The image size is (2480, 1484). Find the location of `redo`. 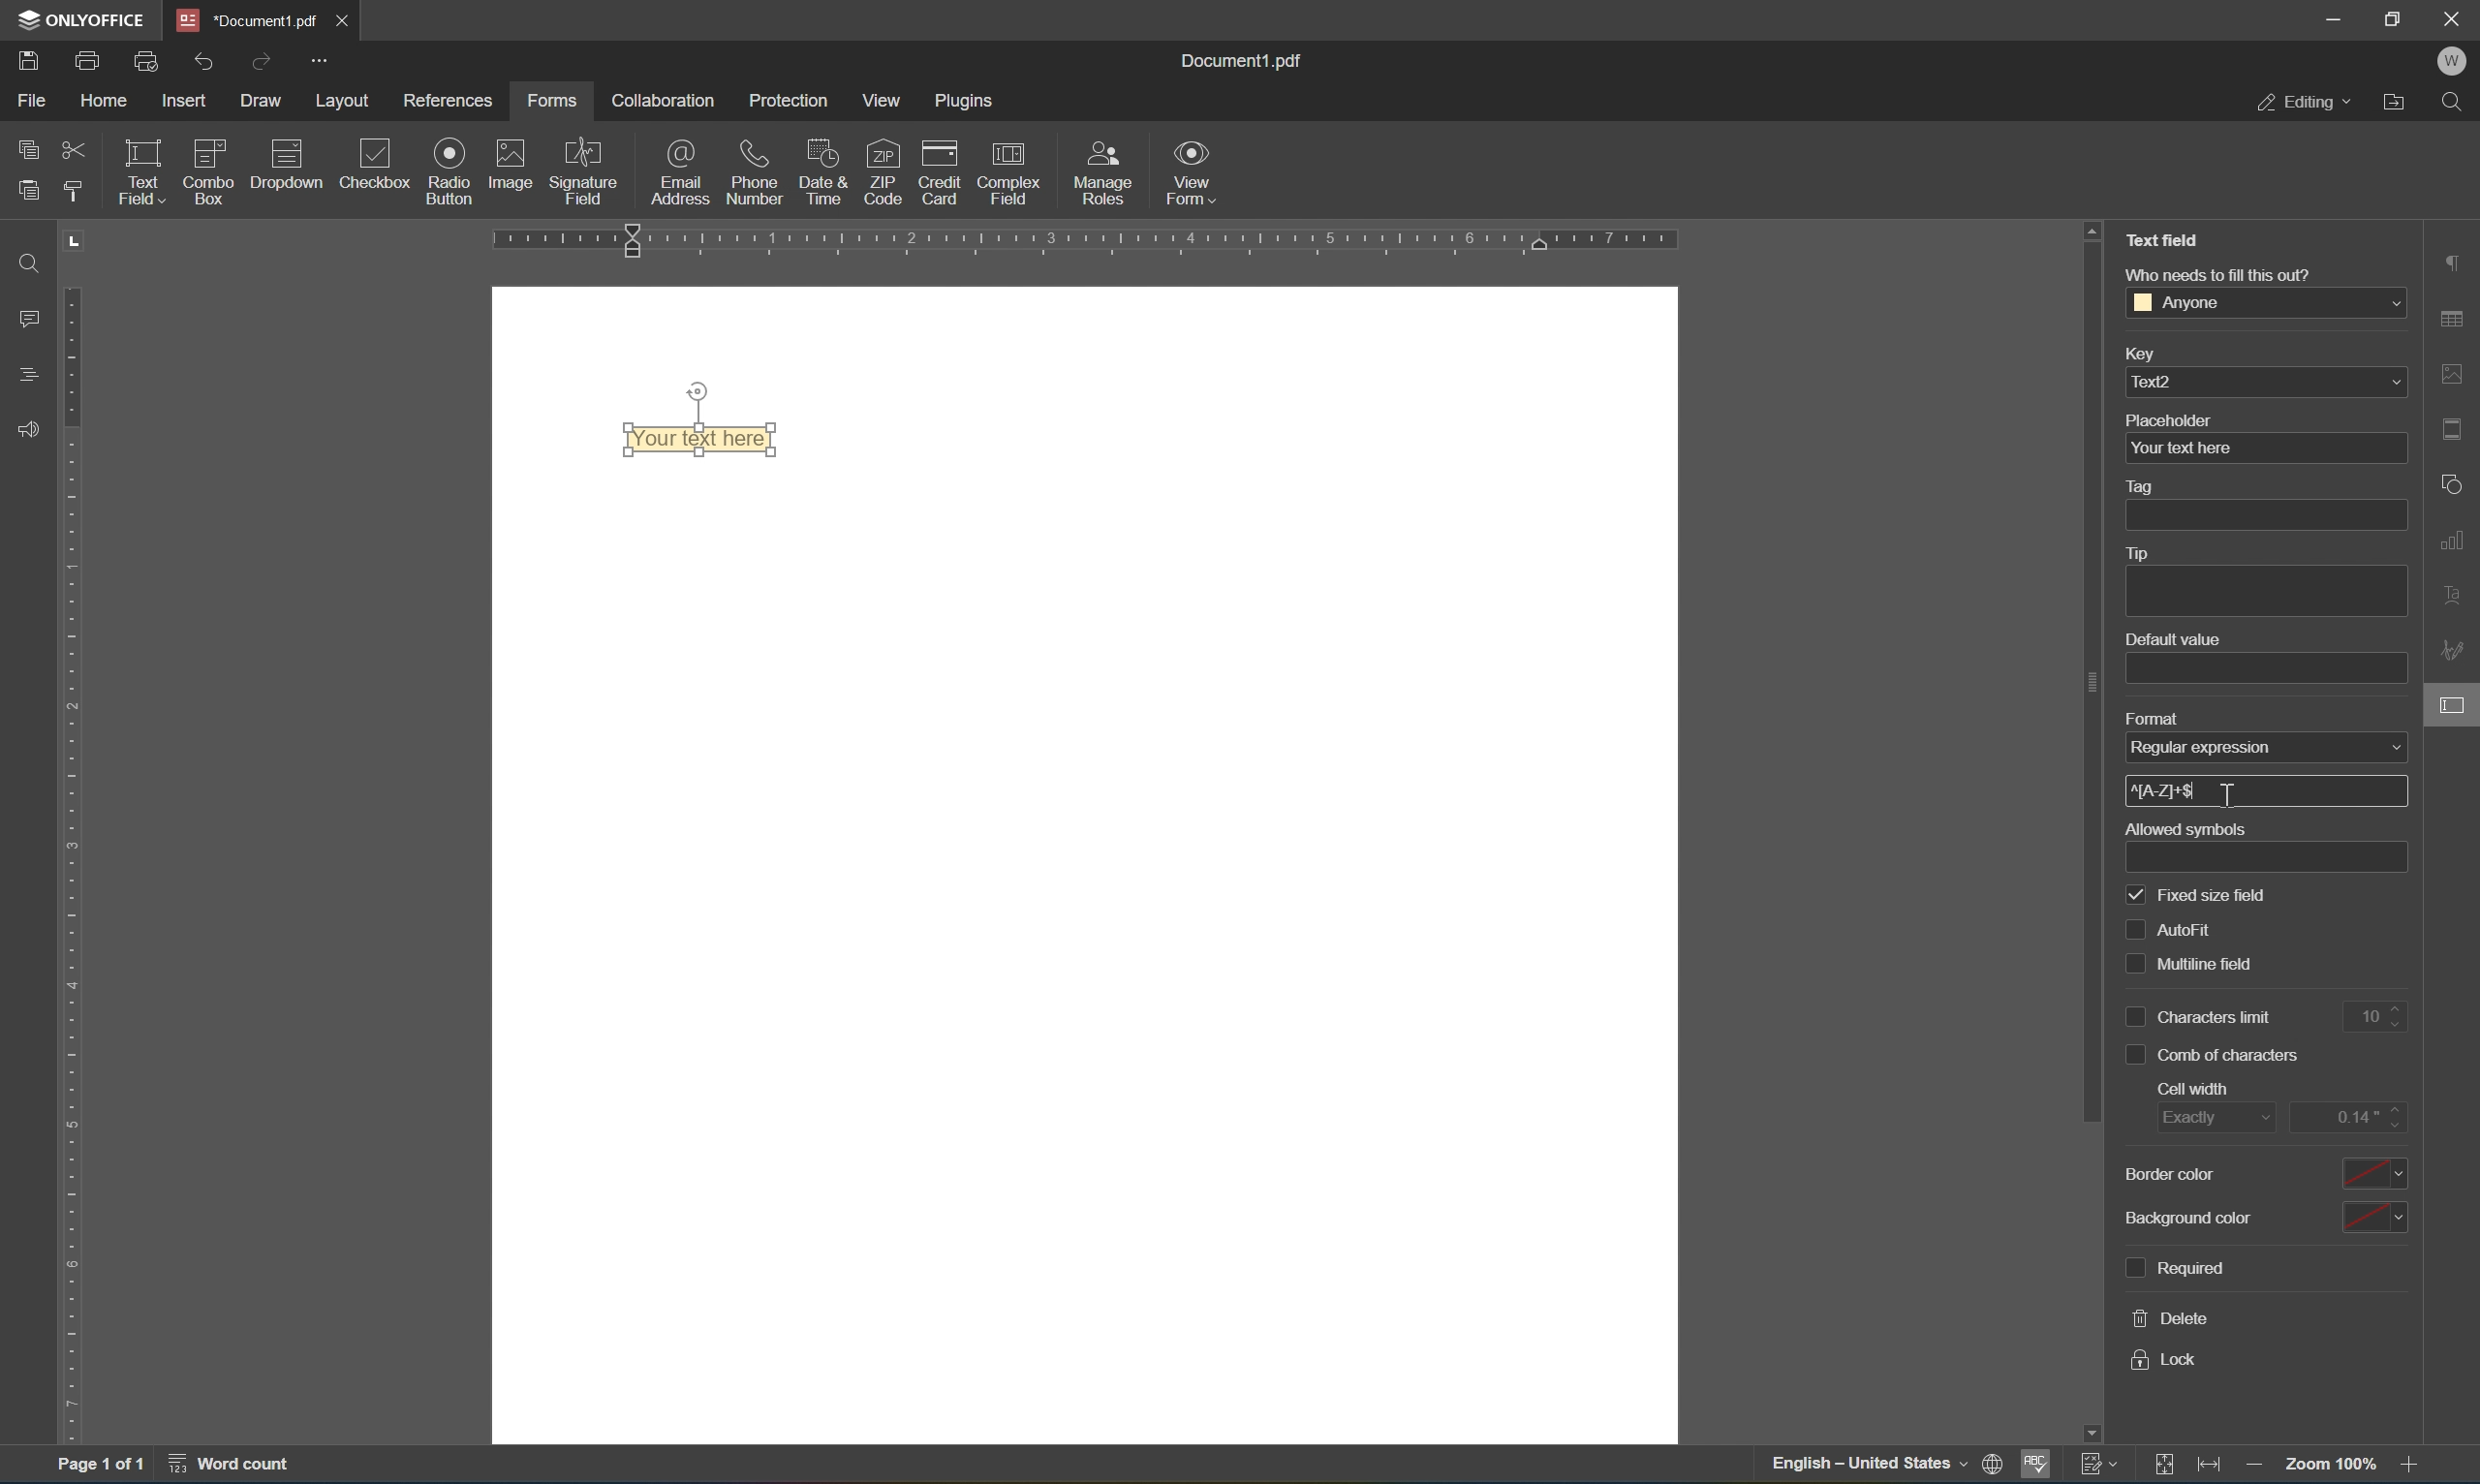

redo is located at coordinates (262, 61).